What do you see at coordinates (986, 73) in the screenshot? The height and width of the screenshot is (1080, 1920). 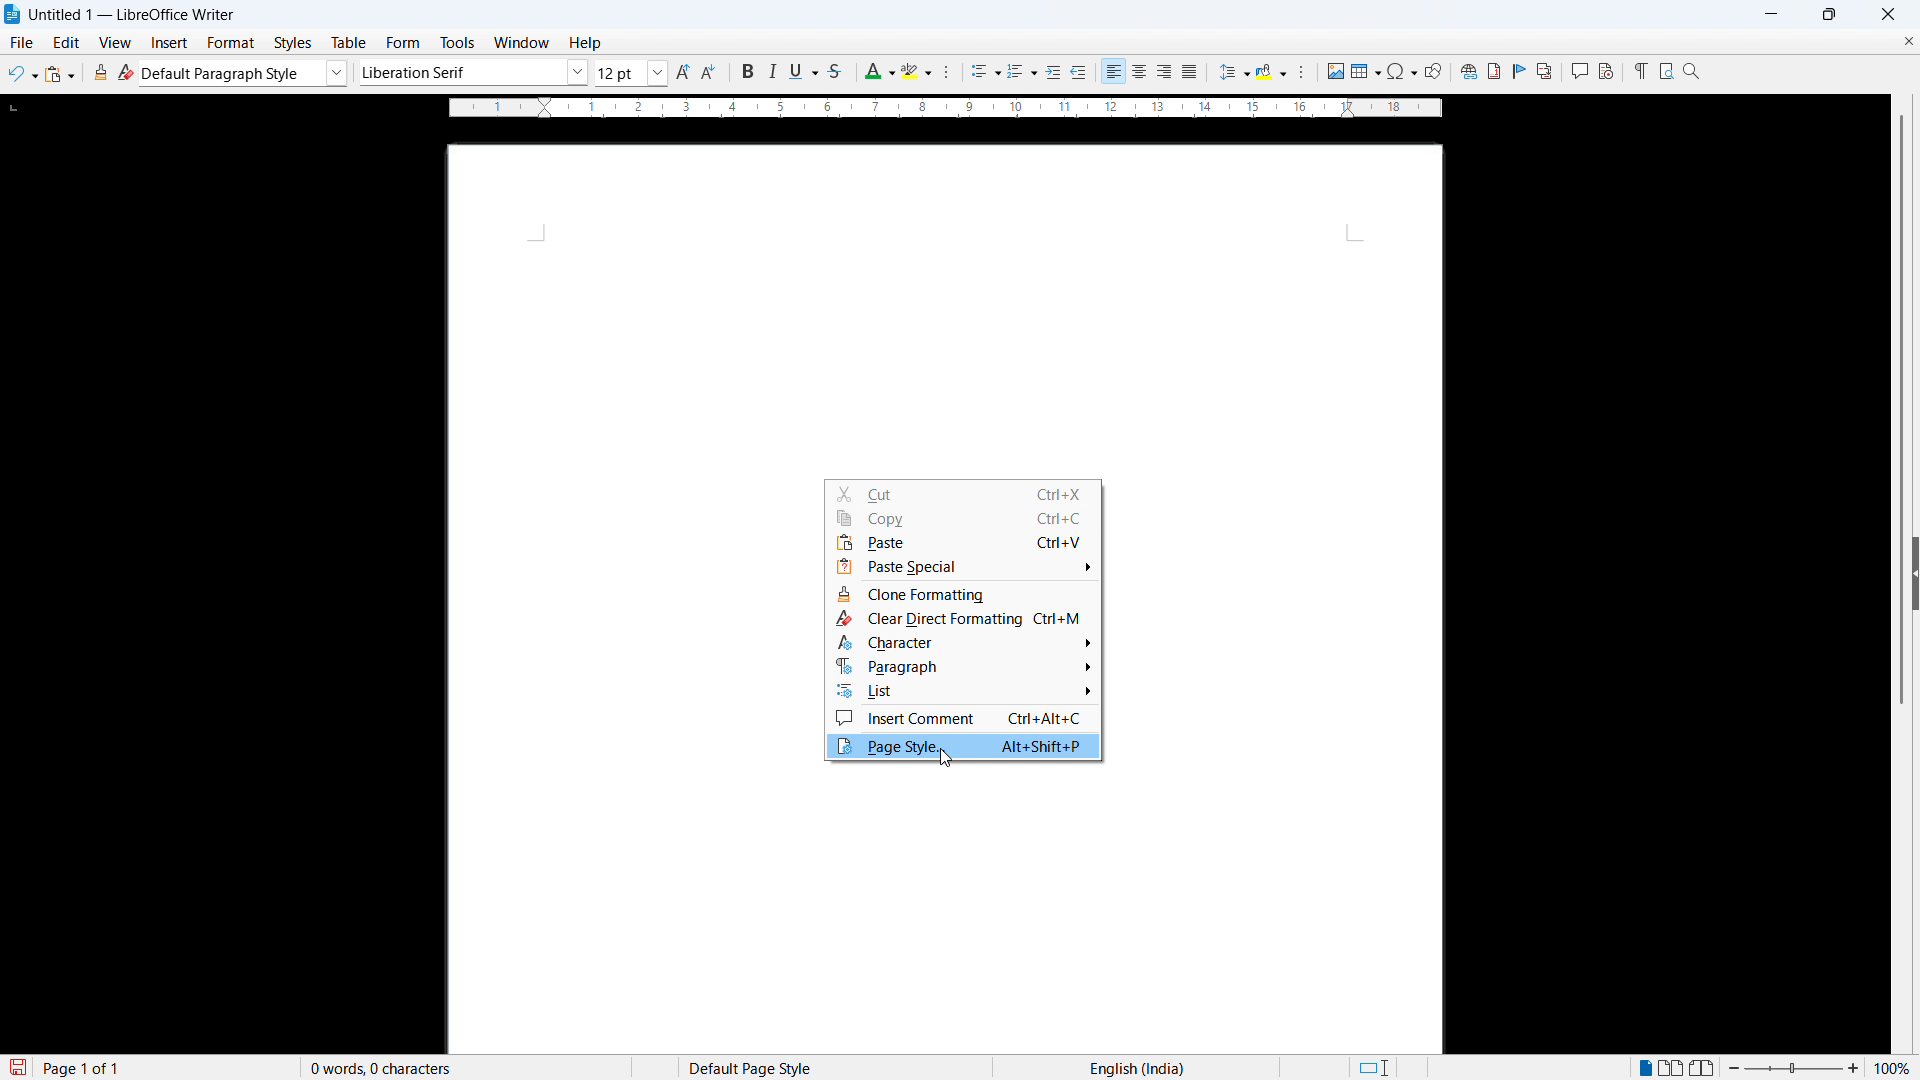 I see `Insert bulleted list ` at bounding box center [986, 73].